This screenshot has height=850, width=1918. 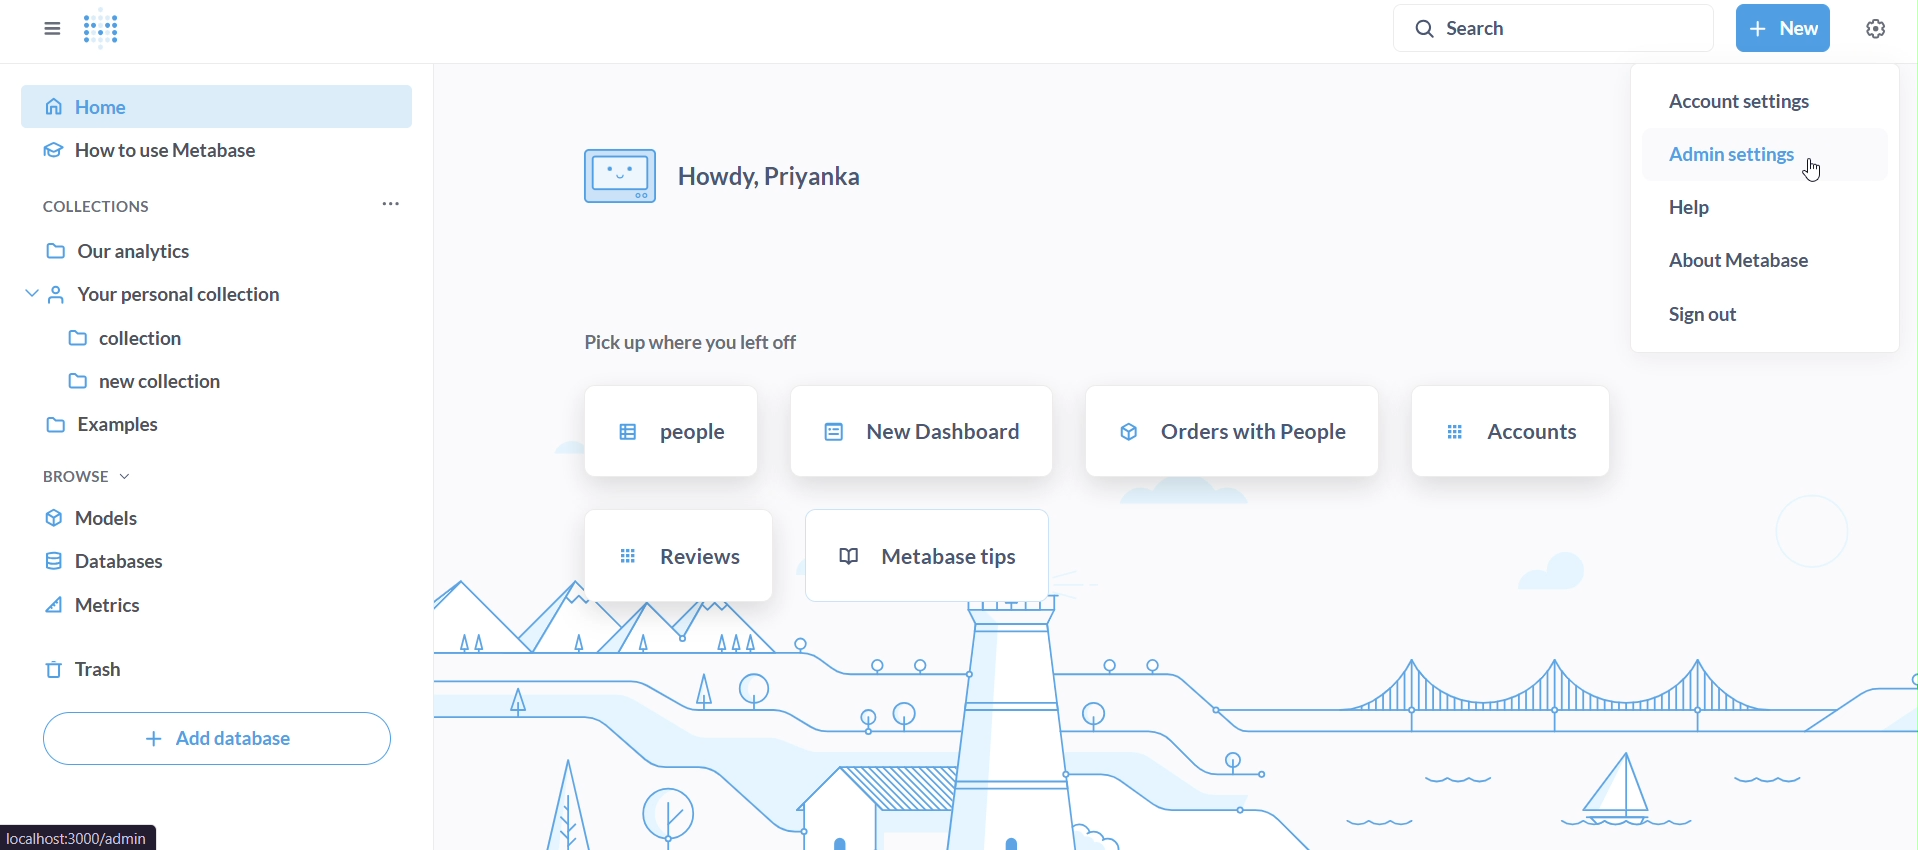 What do you see at coordinates (923, 433) in the screenshot?
I see `new dashboard` at bounding box center [923, 433].